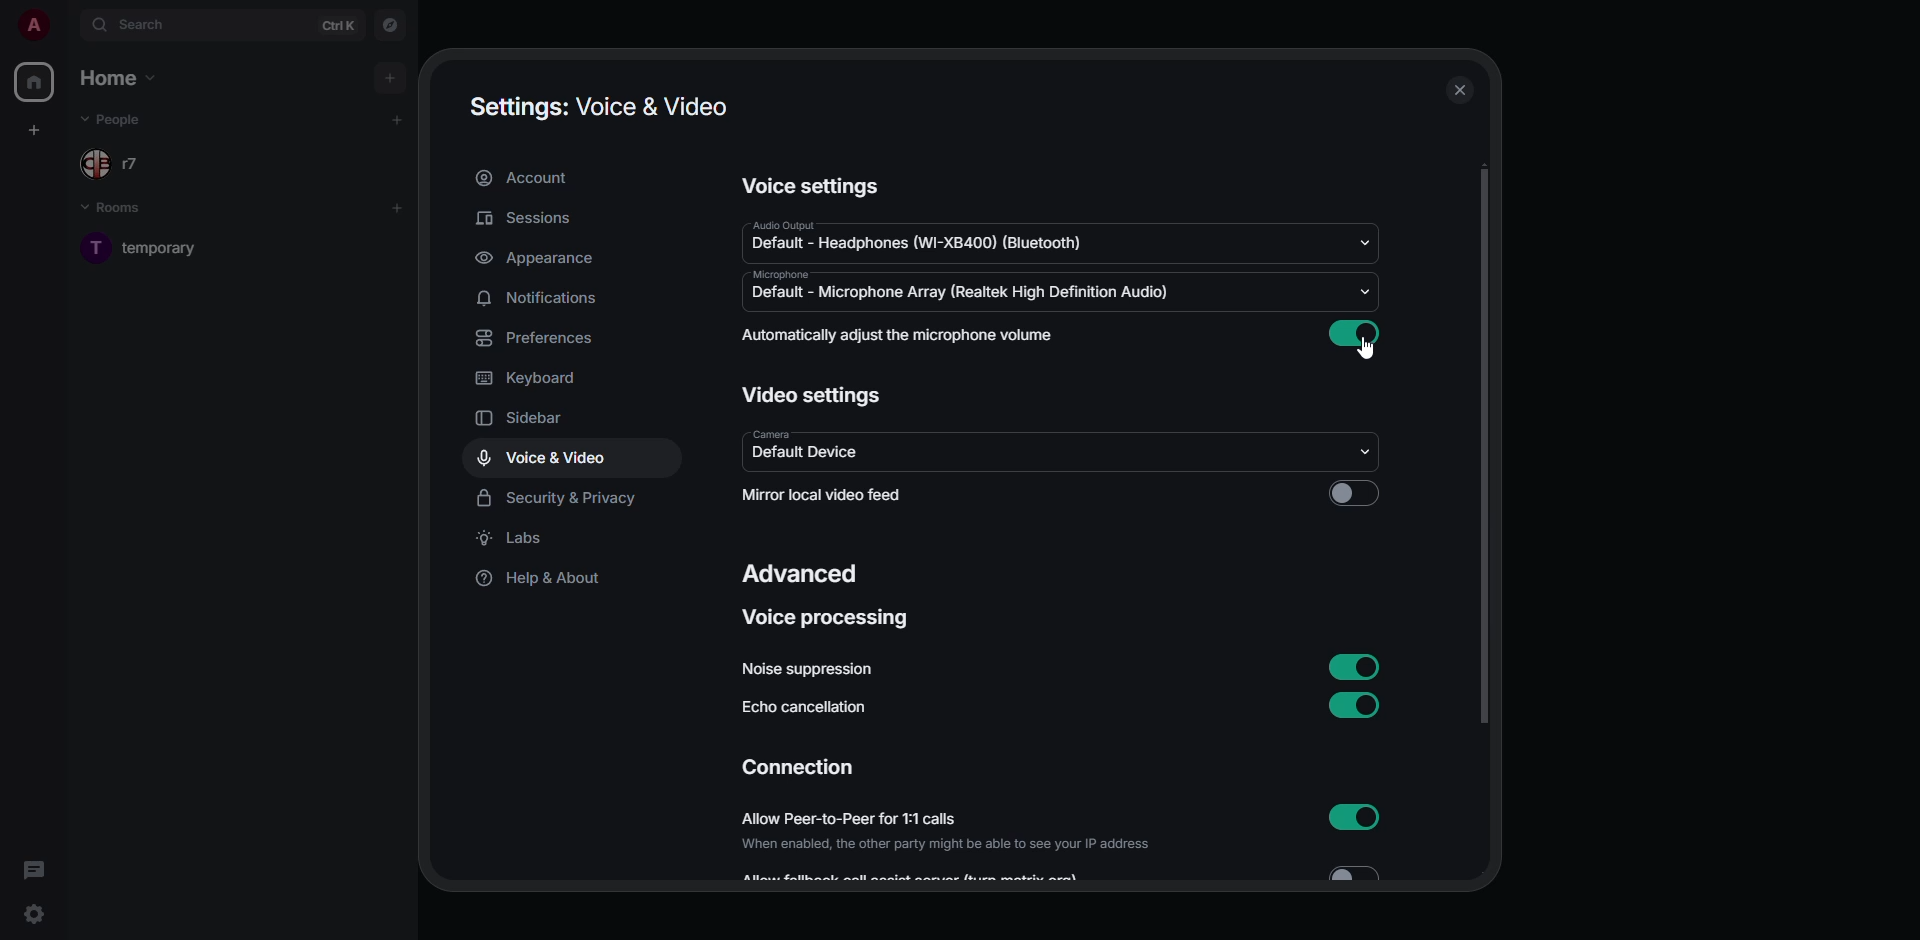  What do you see at coordinates (855, 495) in the screenshot?
I see `mirror local feed` at bounding box center [855, 495].